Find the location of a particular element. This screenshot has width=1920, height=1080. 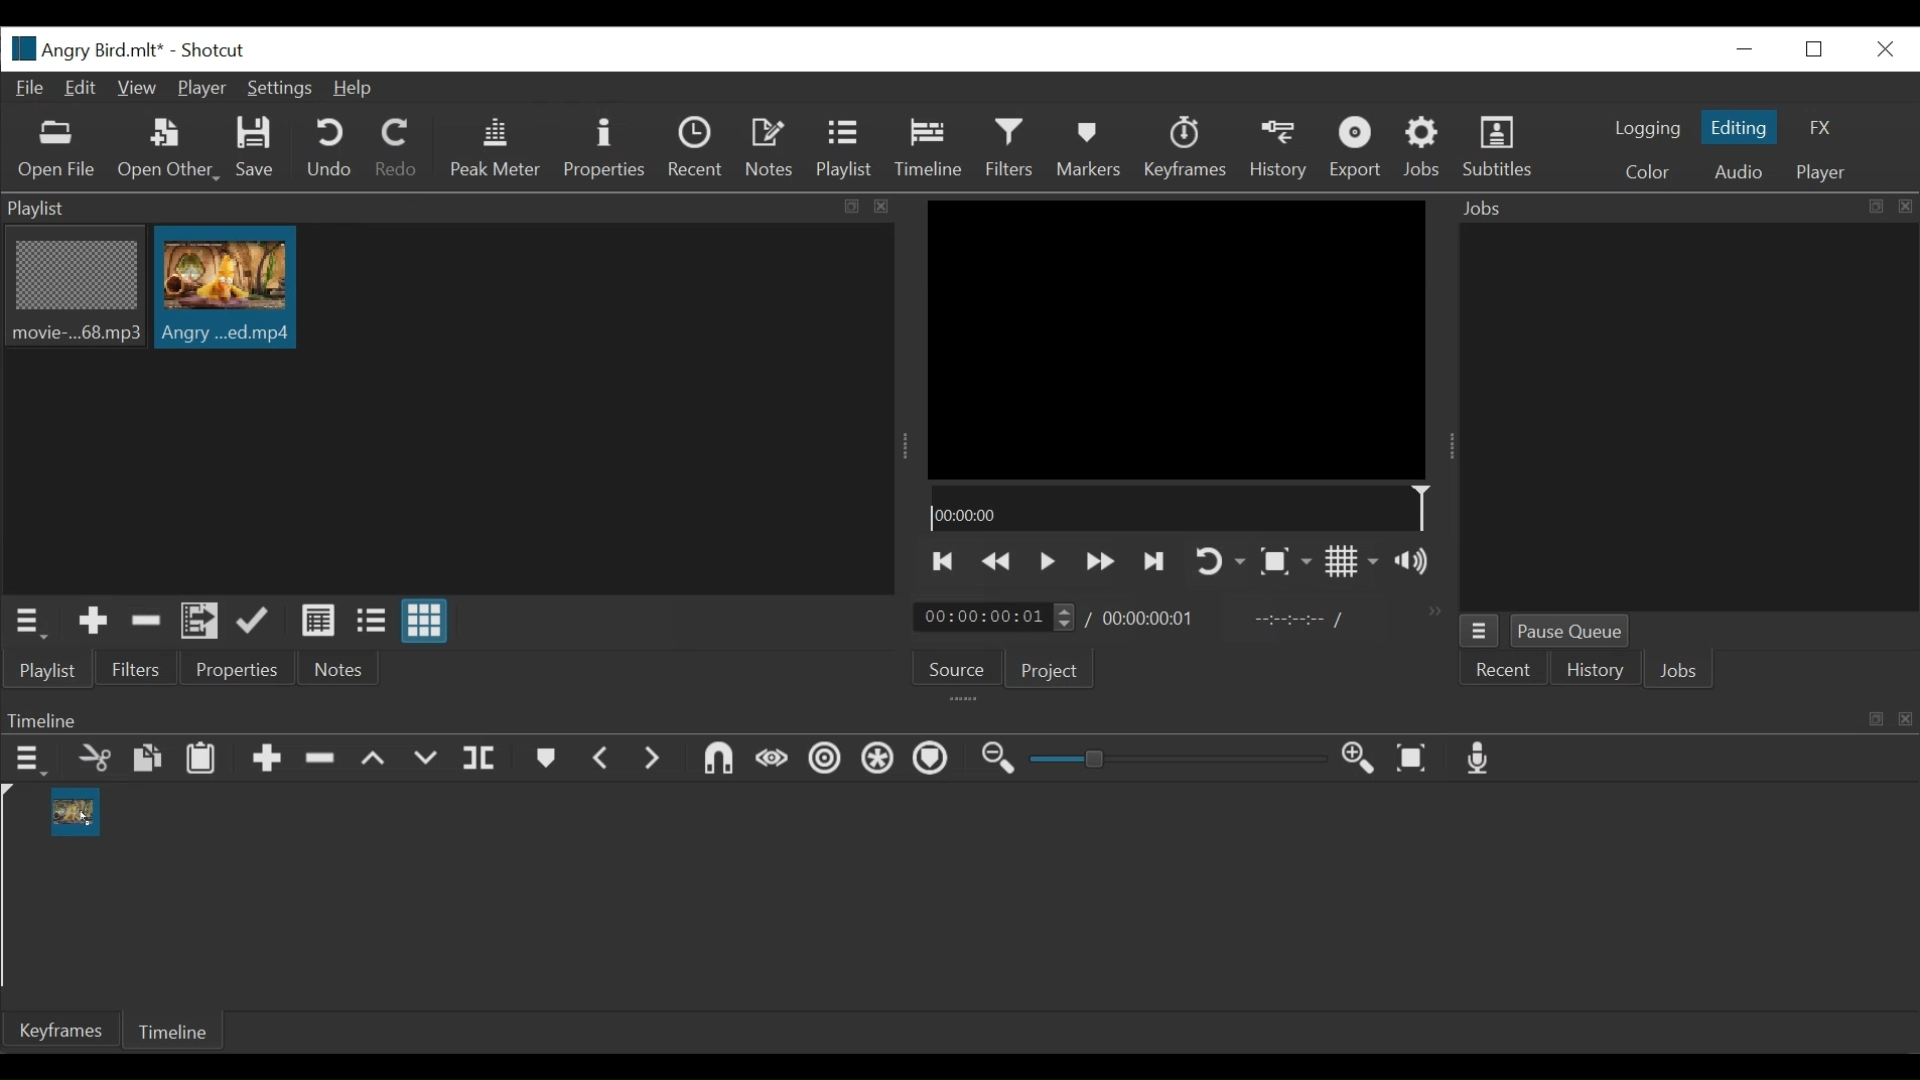

Jobs is located at coordinates (1682, 670).